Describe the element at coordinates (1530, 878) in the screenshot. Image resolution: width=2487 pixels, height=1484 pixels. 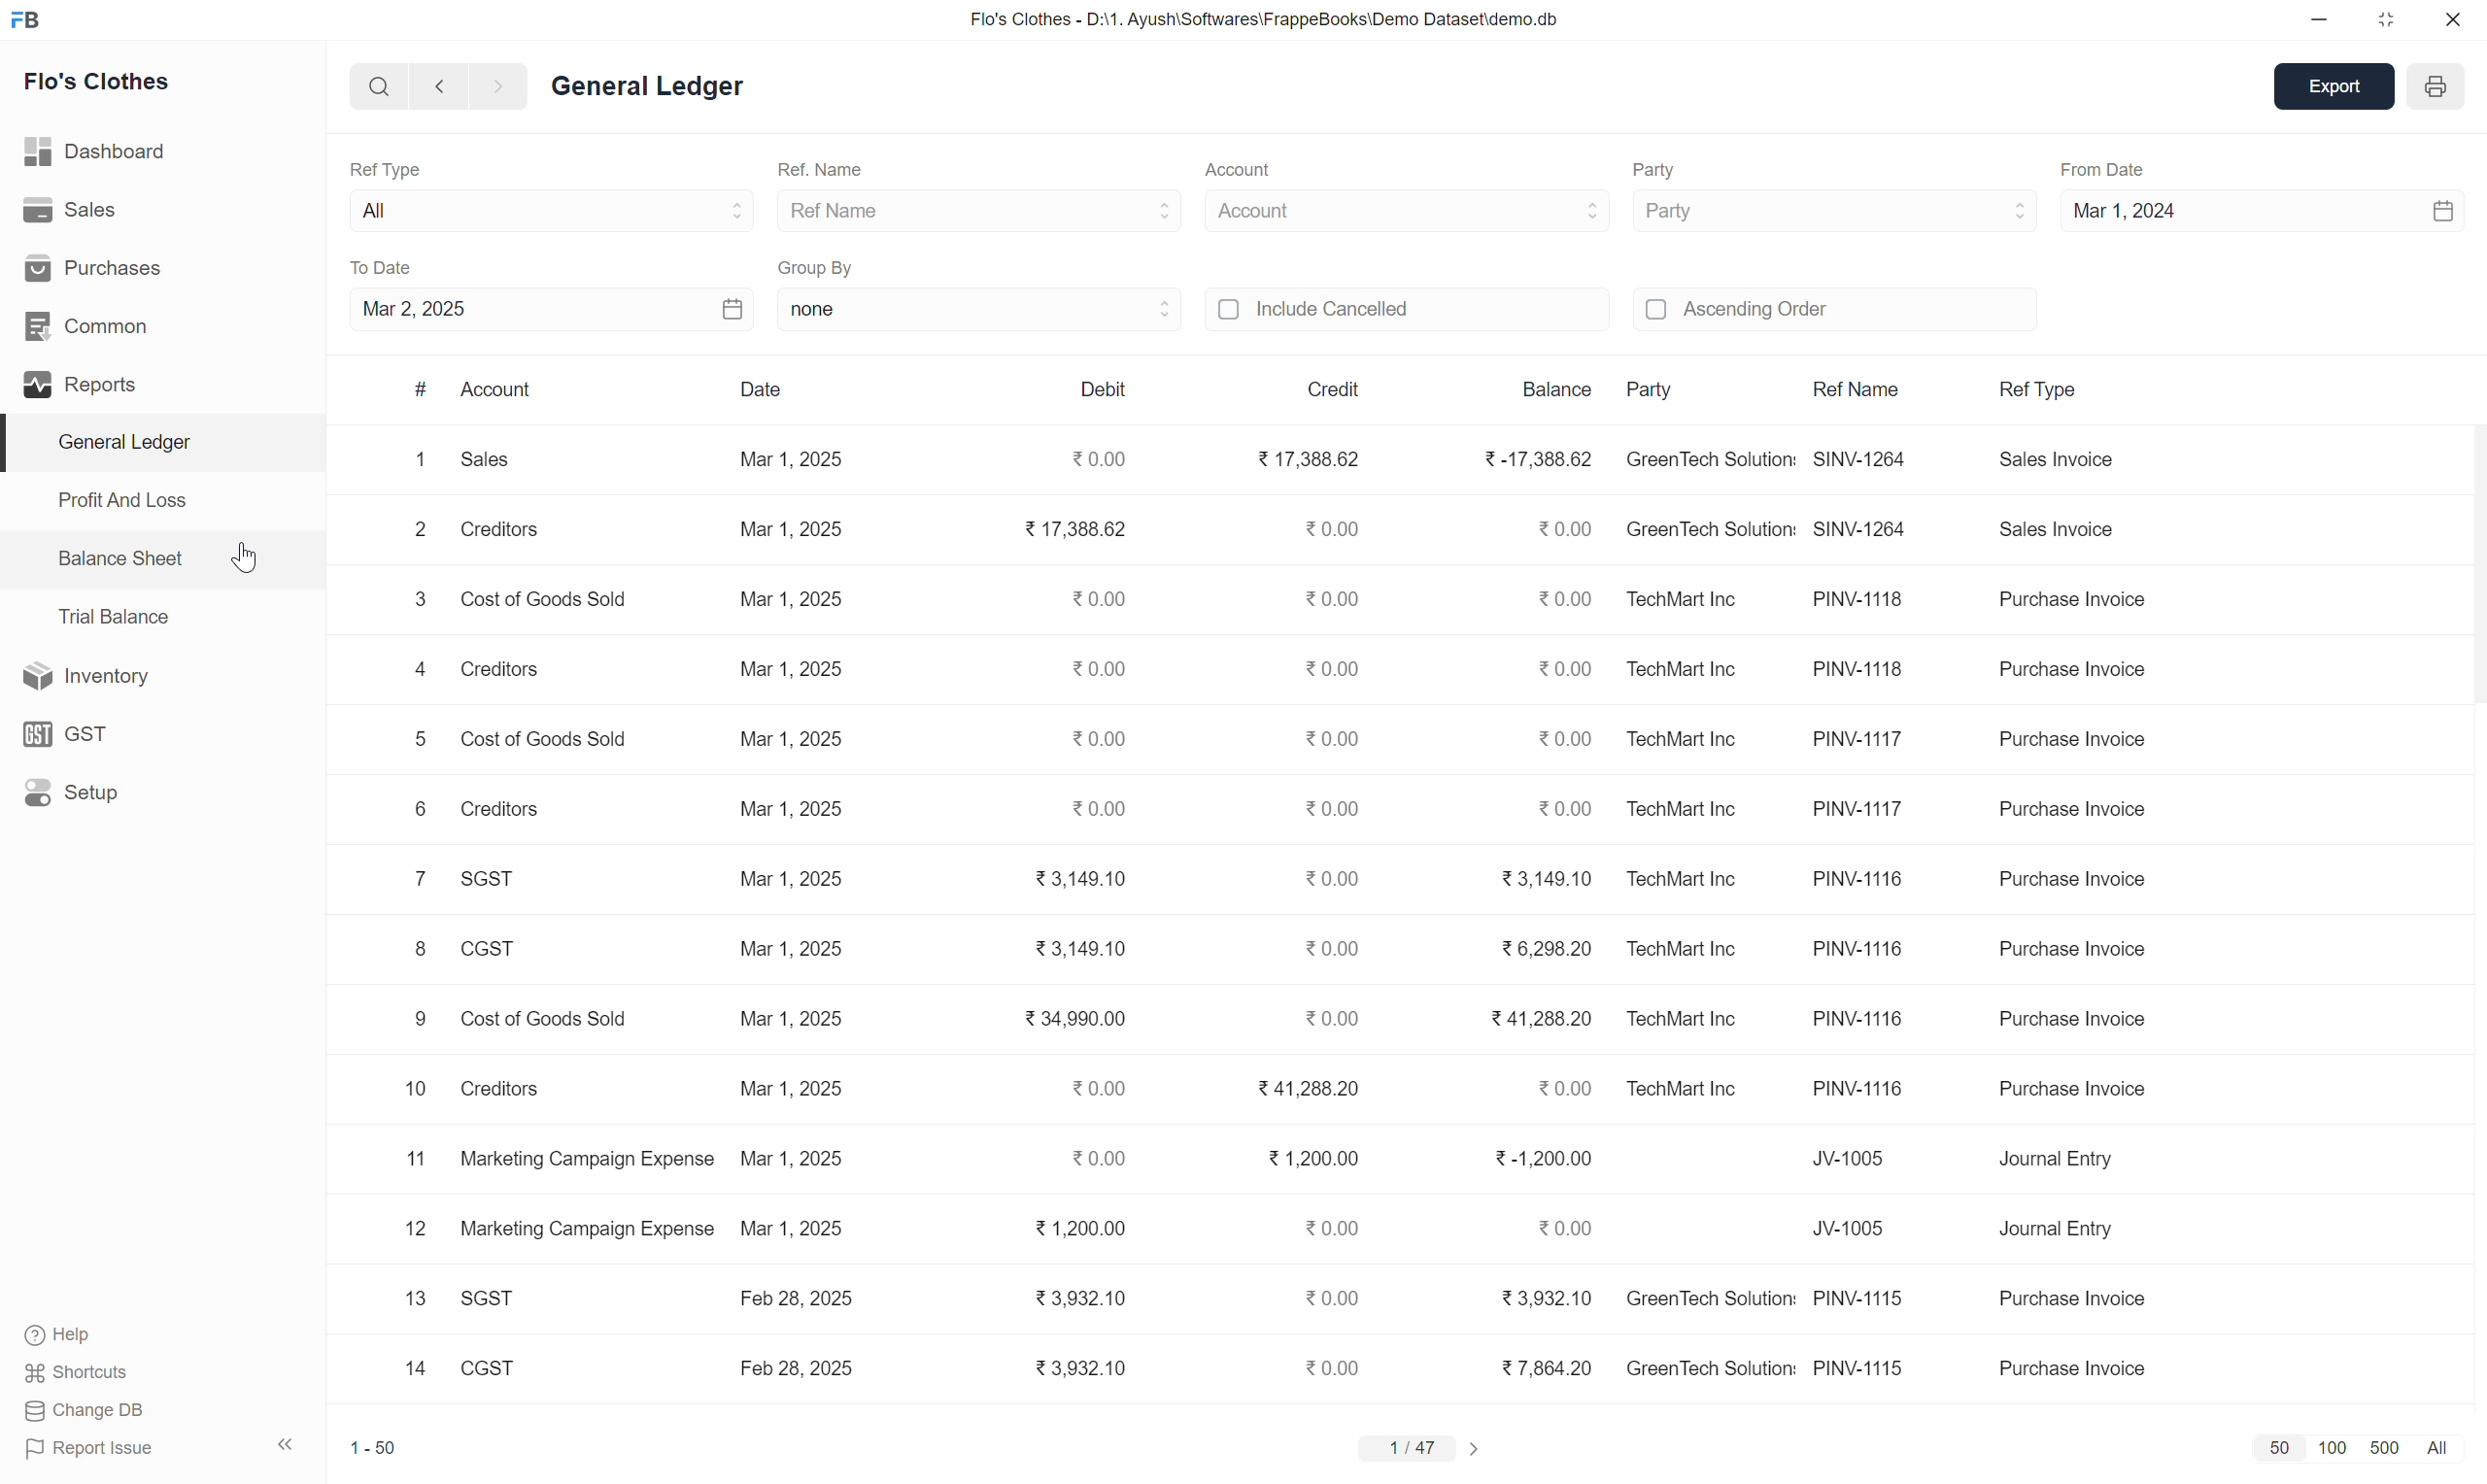
I see `3,149.10` at that location.